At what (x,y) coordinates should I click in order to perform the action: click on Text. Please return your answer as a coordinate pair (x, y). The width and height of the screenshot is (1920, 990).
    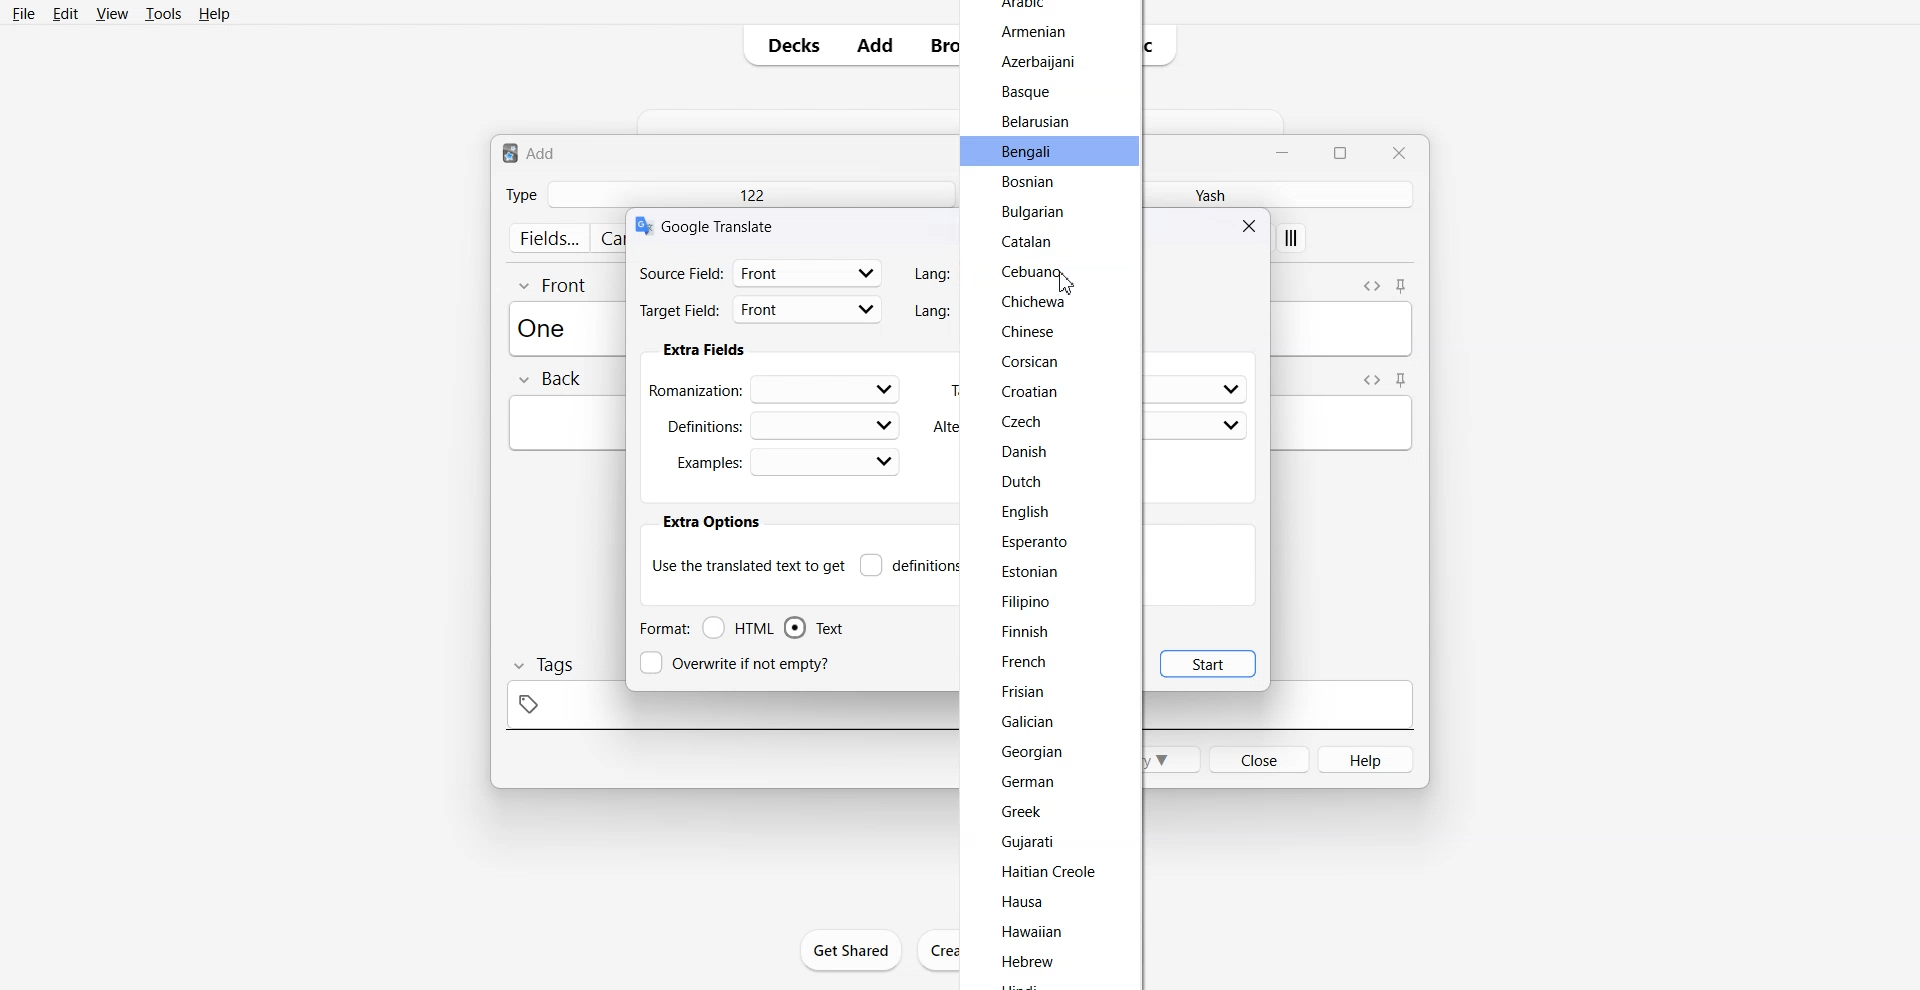
    Looking at the image, I should click on (814, 628).